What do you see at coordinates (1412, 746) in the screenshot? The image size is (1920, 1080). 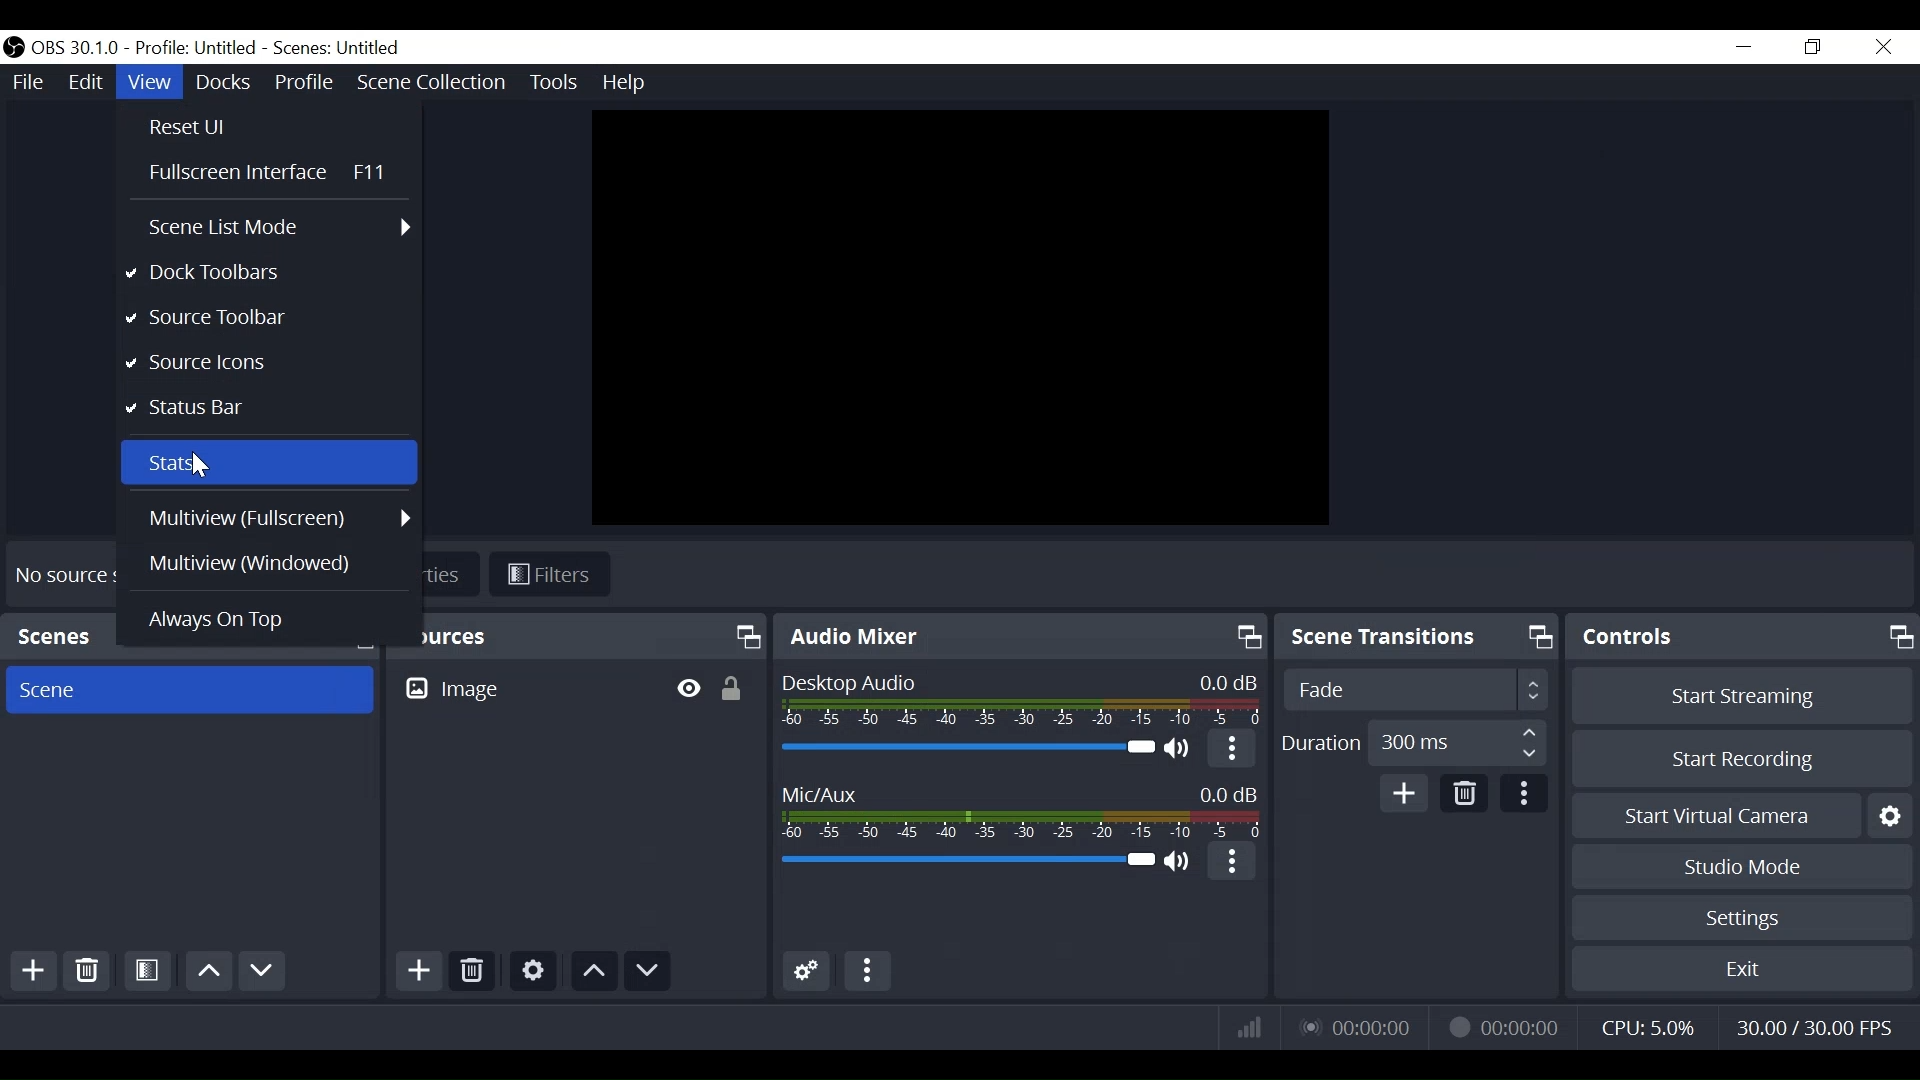 I see `Duration` at bounding box center [1412, 746].